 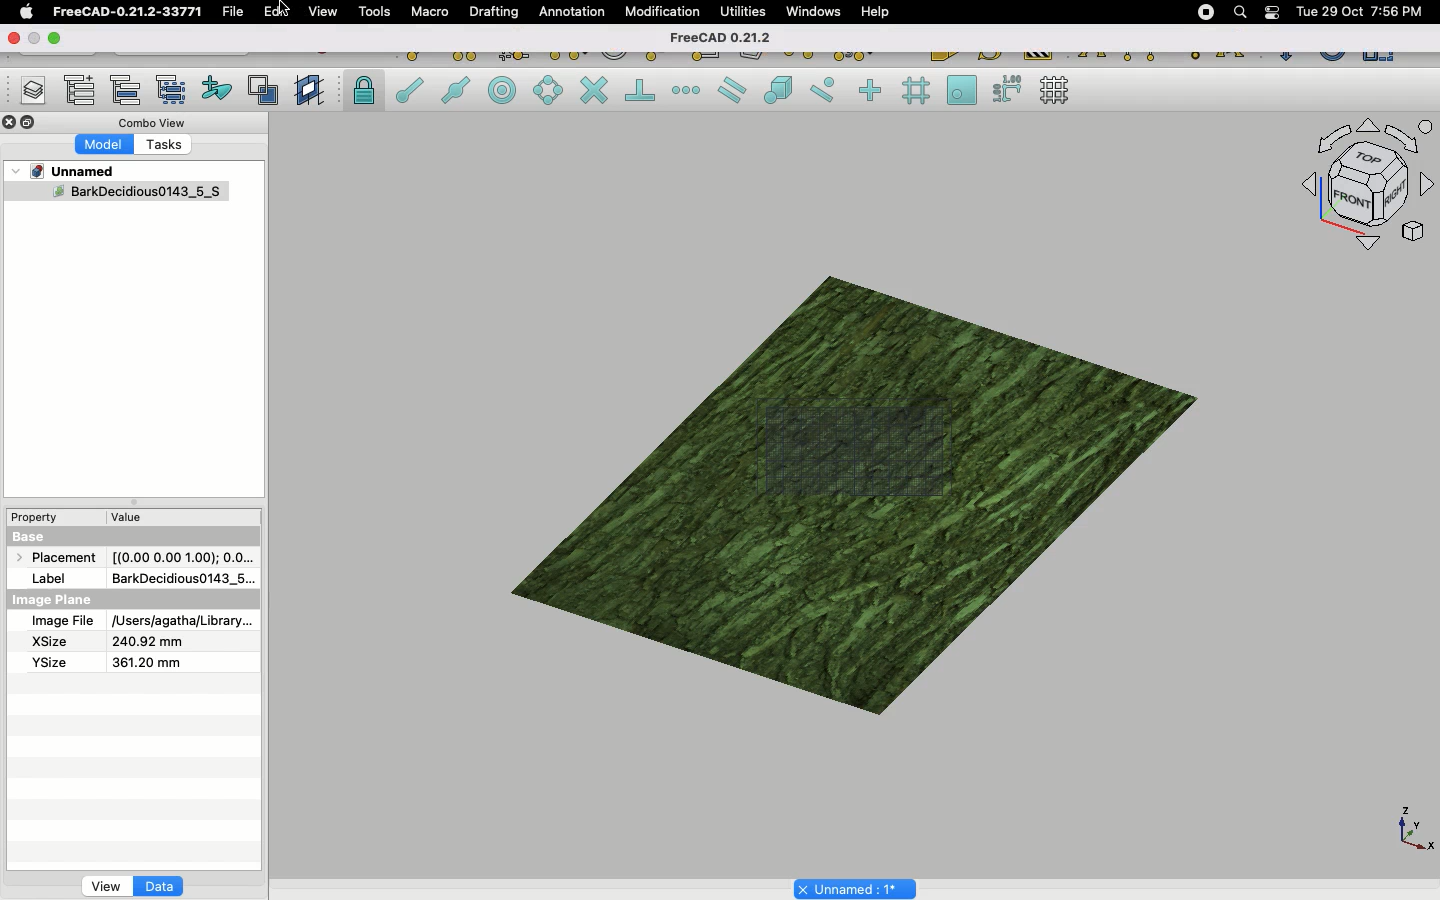 What do you see at coordinates (549, 92) in the screenshot?
I see `Snap angle` at bounding box center [549, 92].